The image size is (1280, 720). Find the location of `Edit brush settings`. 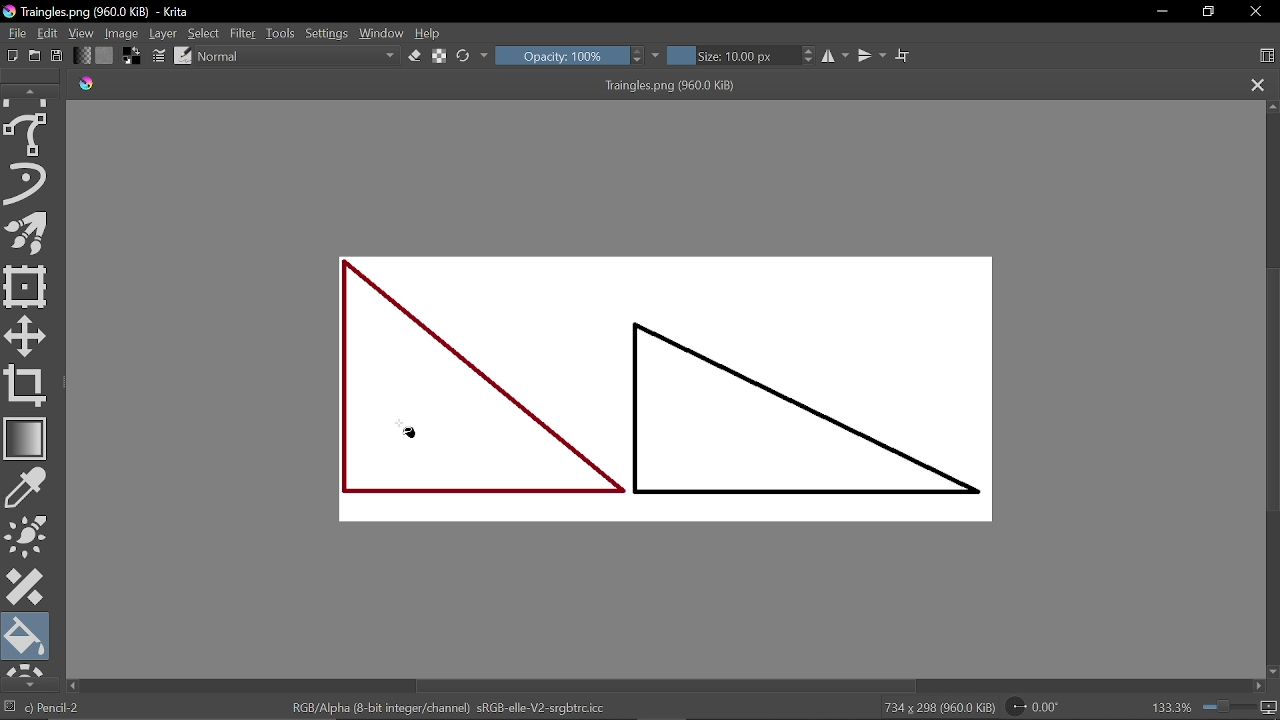

Edit brush settings is located at coordinates (159, 56).